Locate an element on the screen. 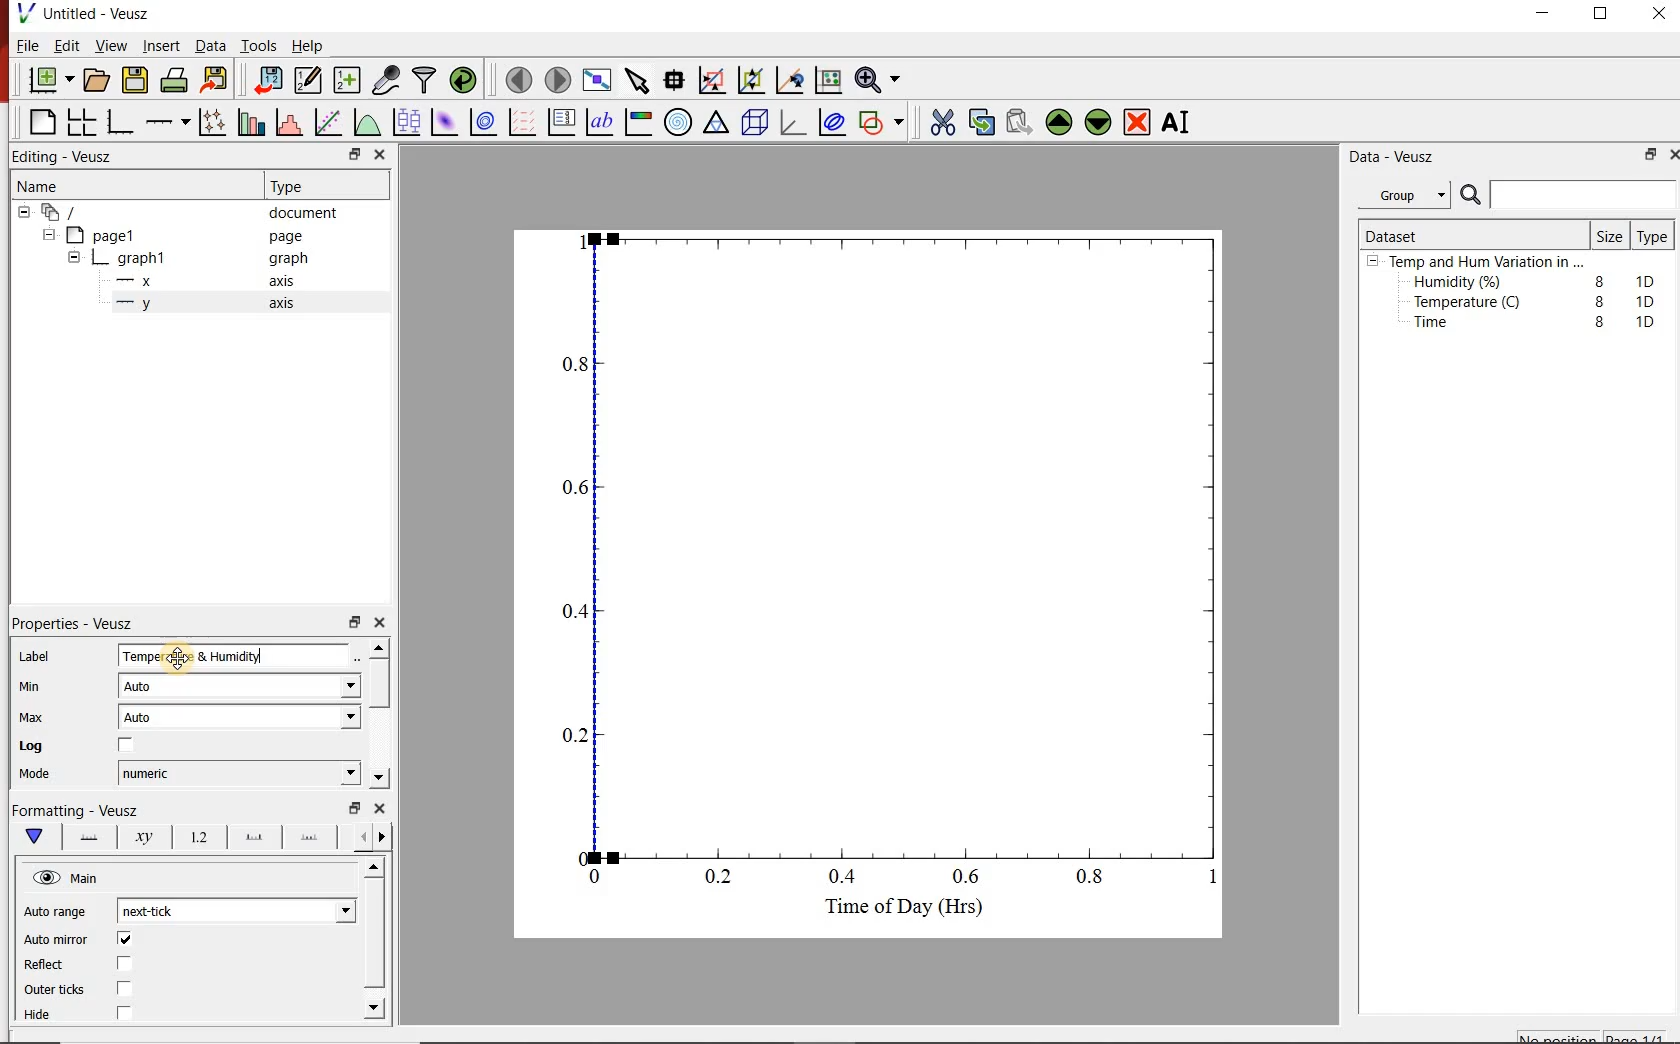 The height and width of the screenshot is (1044, 1680). axis is located at coordinates (288, 283).